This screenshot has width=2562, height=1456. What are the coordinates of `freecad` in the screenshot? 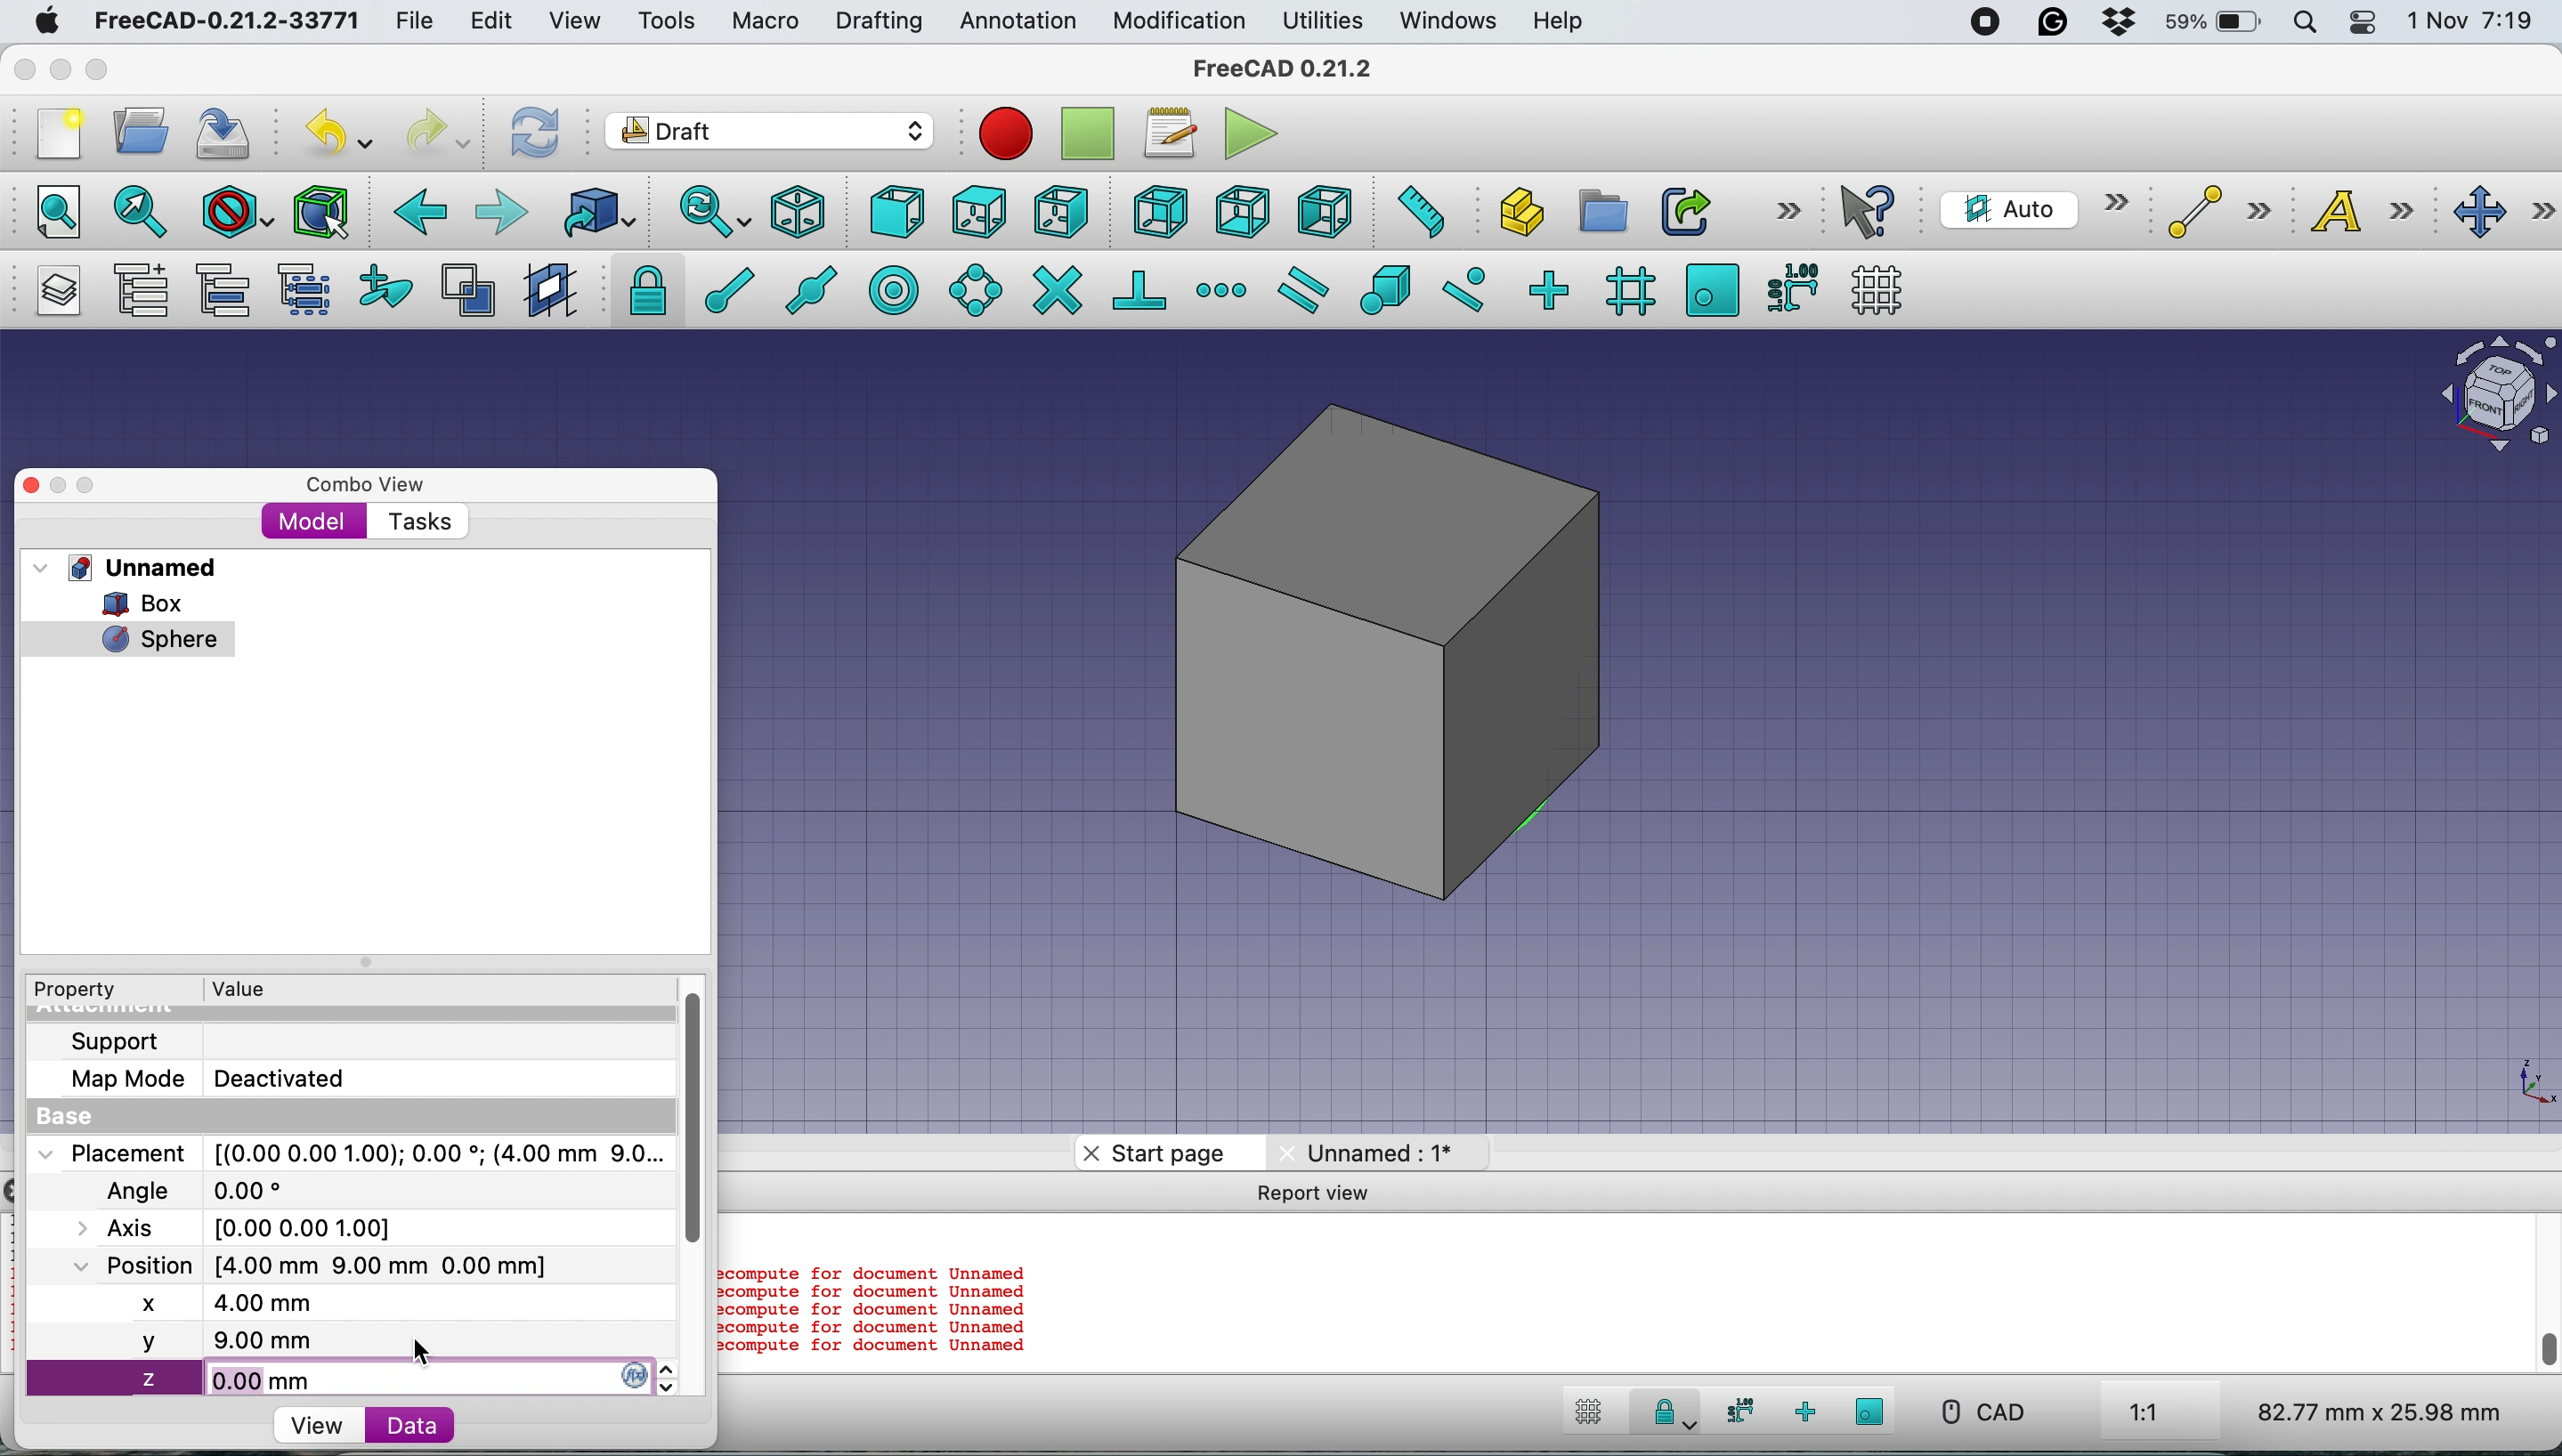 It's located at (1298, 68).